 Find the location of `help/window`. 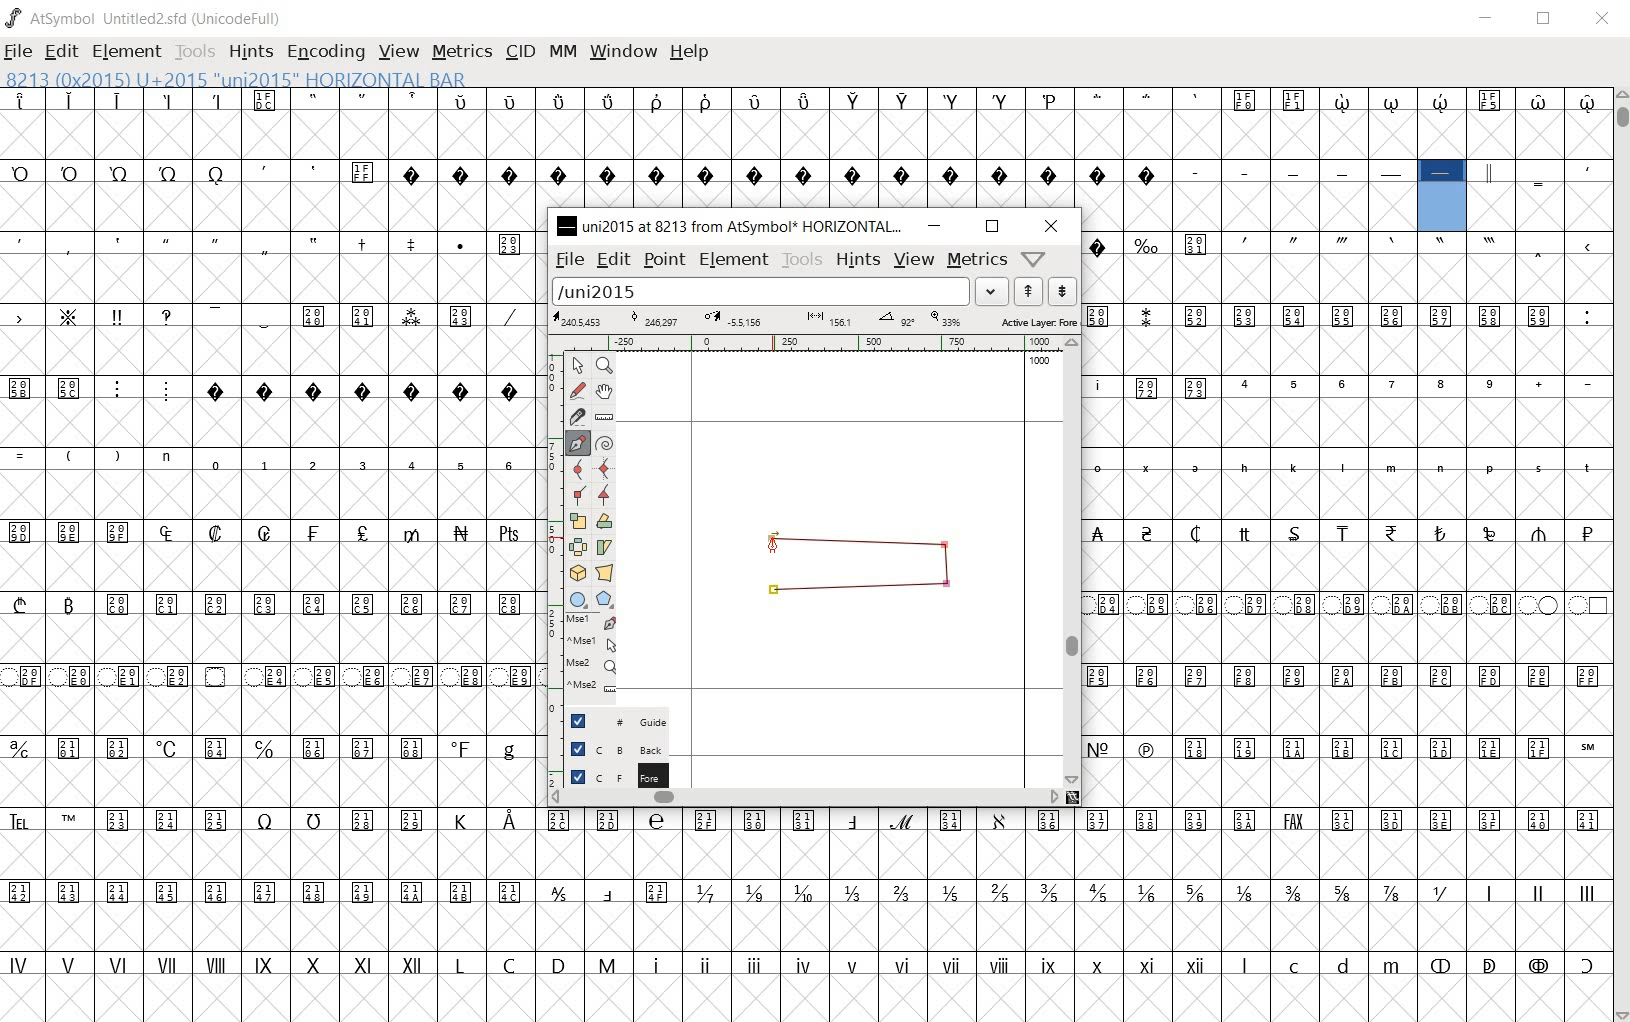

help/window is located at coordinates (1032, 259).